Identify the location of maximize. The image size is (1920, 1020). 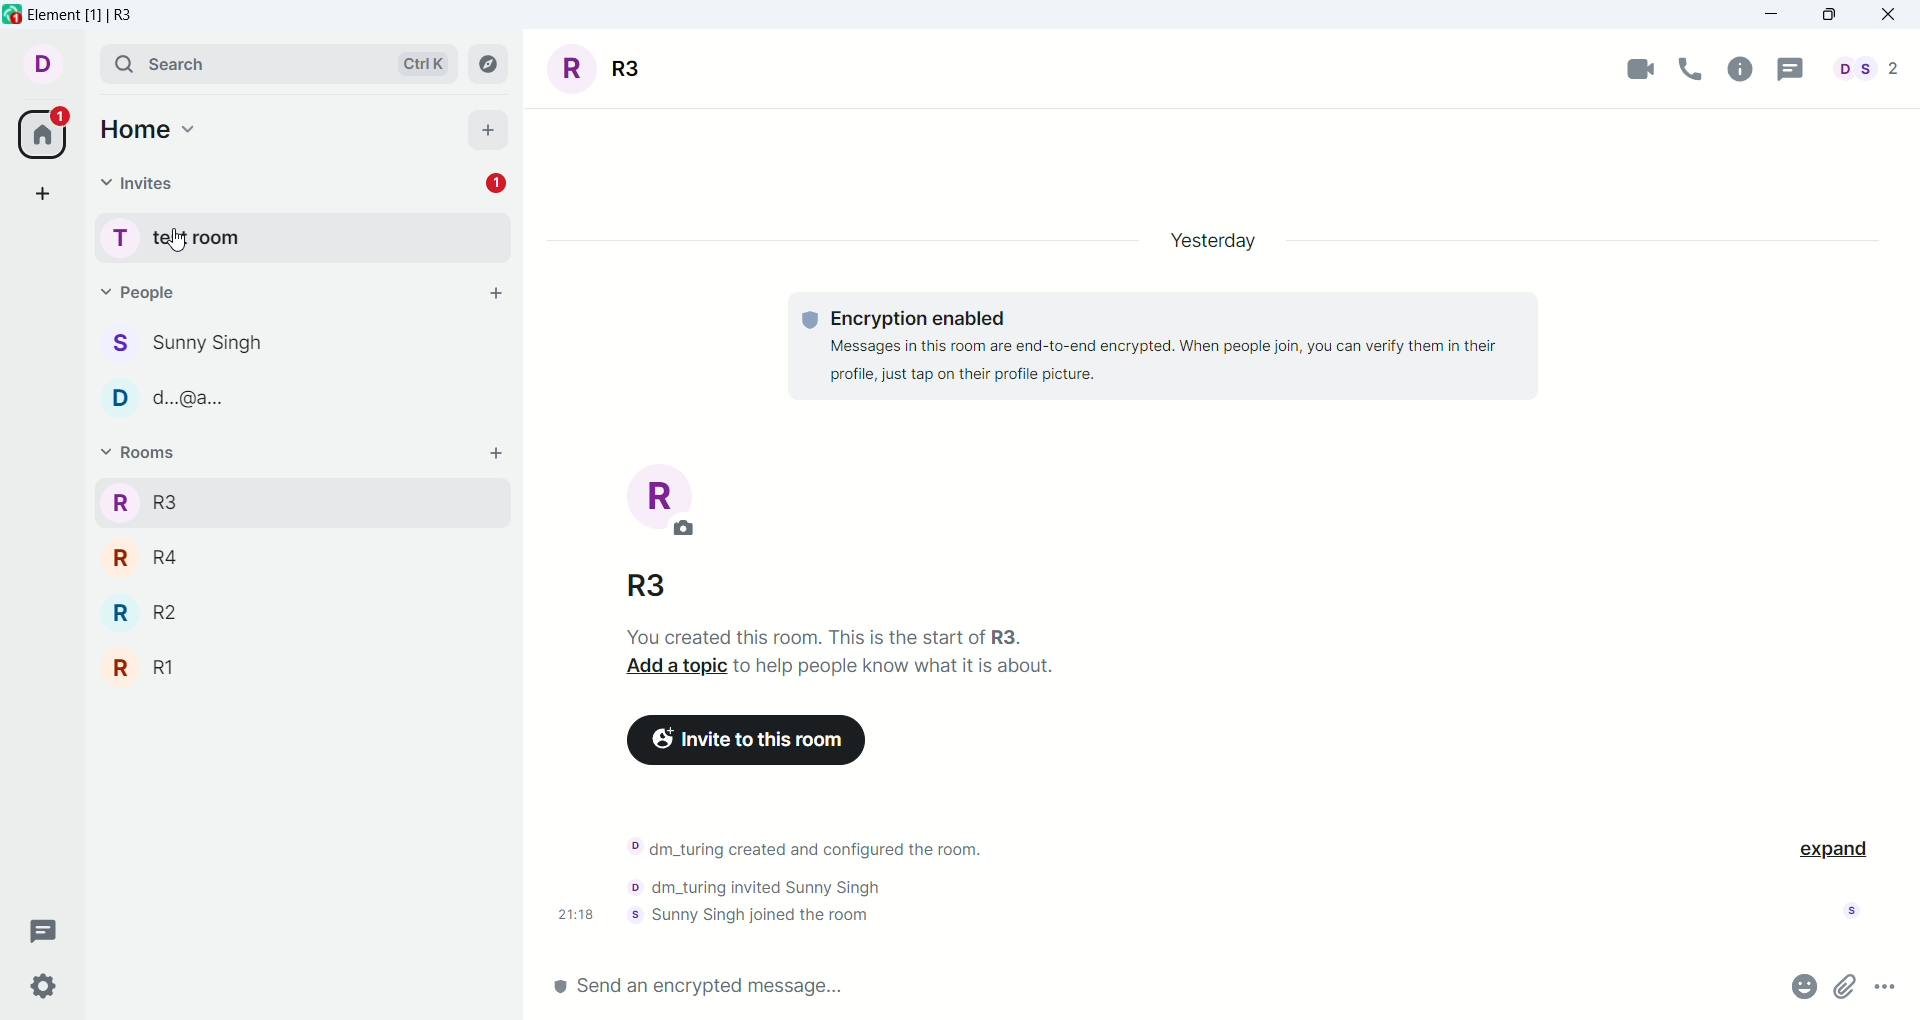
(1829, 17).